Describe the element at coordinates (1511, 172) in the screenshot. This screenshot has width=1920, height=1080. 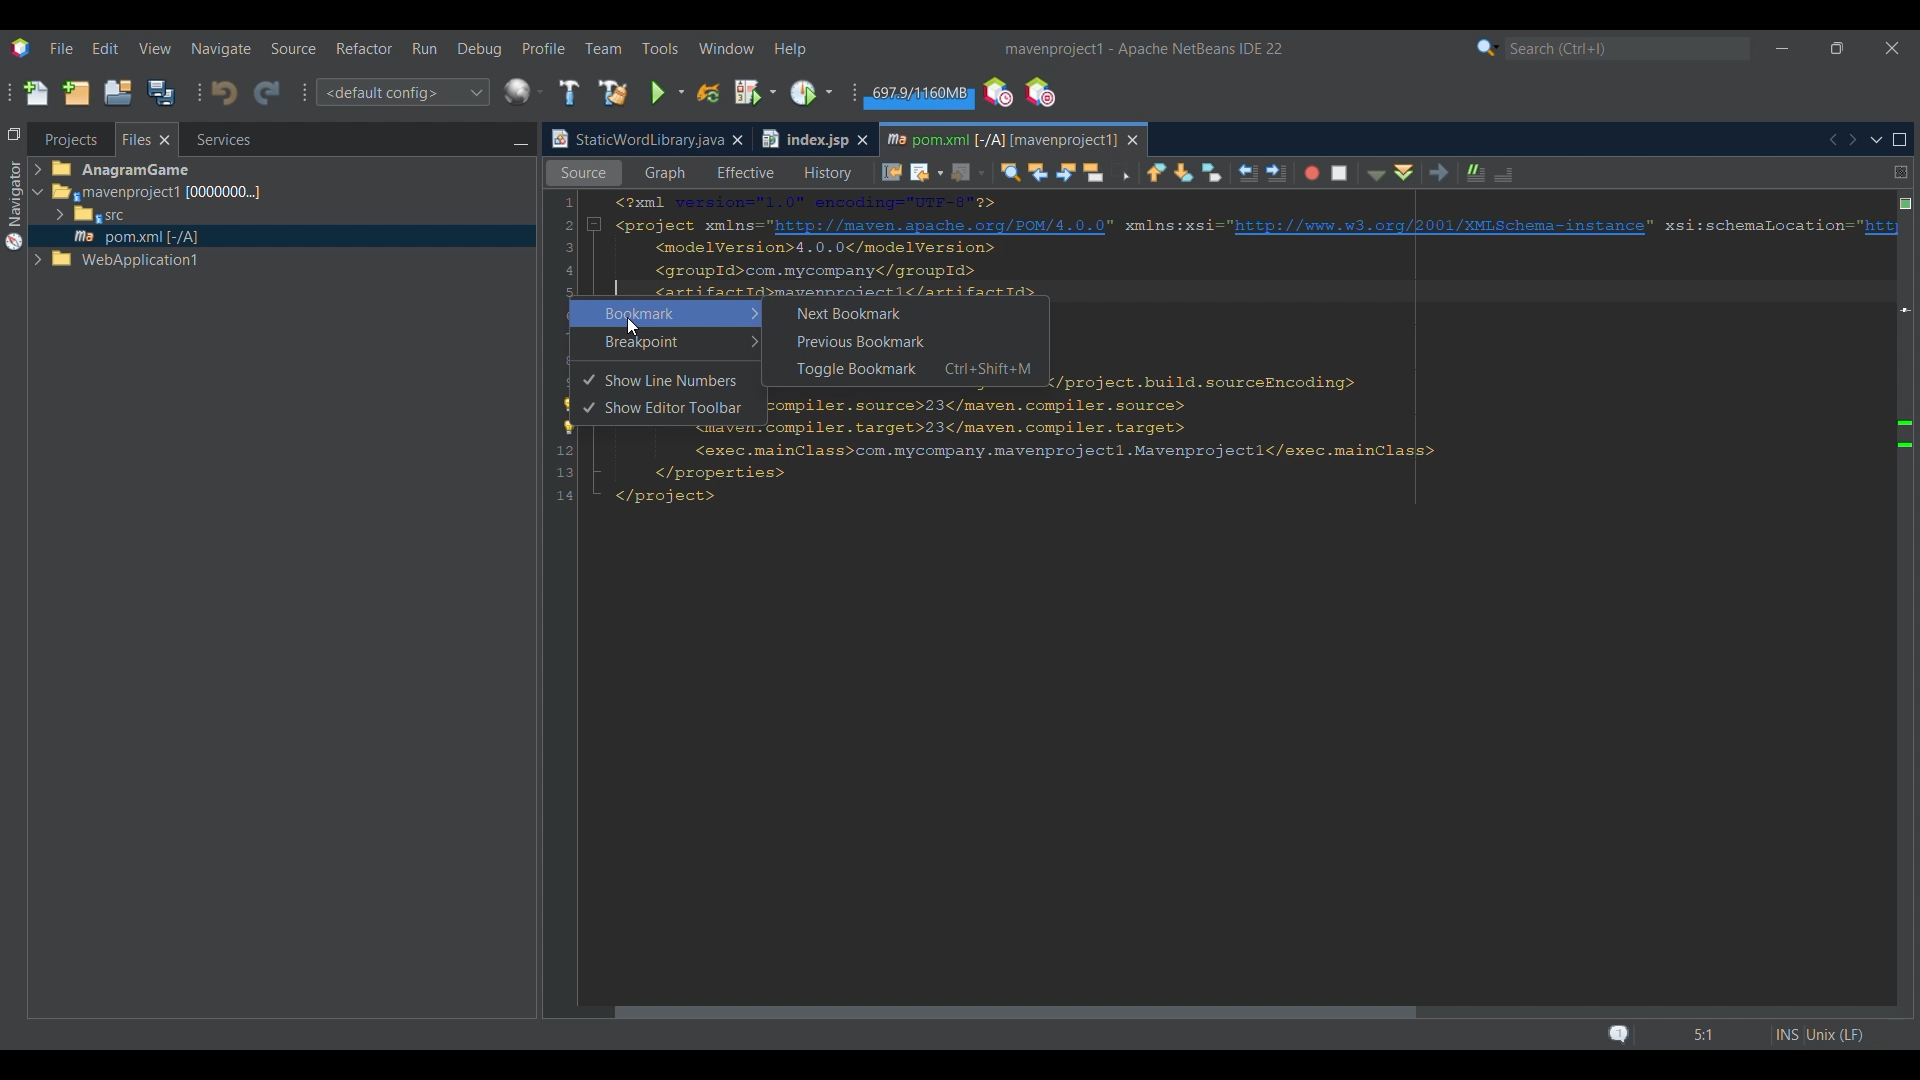
I see `Uncomment` at that location.